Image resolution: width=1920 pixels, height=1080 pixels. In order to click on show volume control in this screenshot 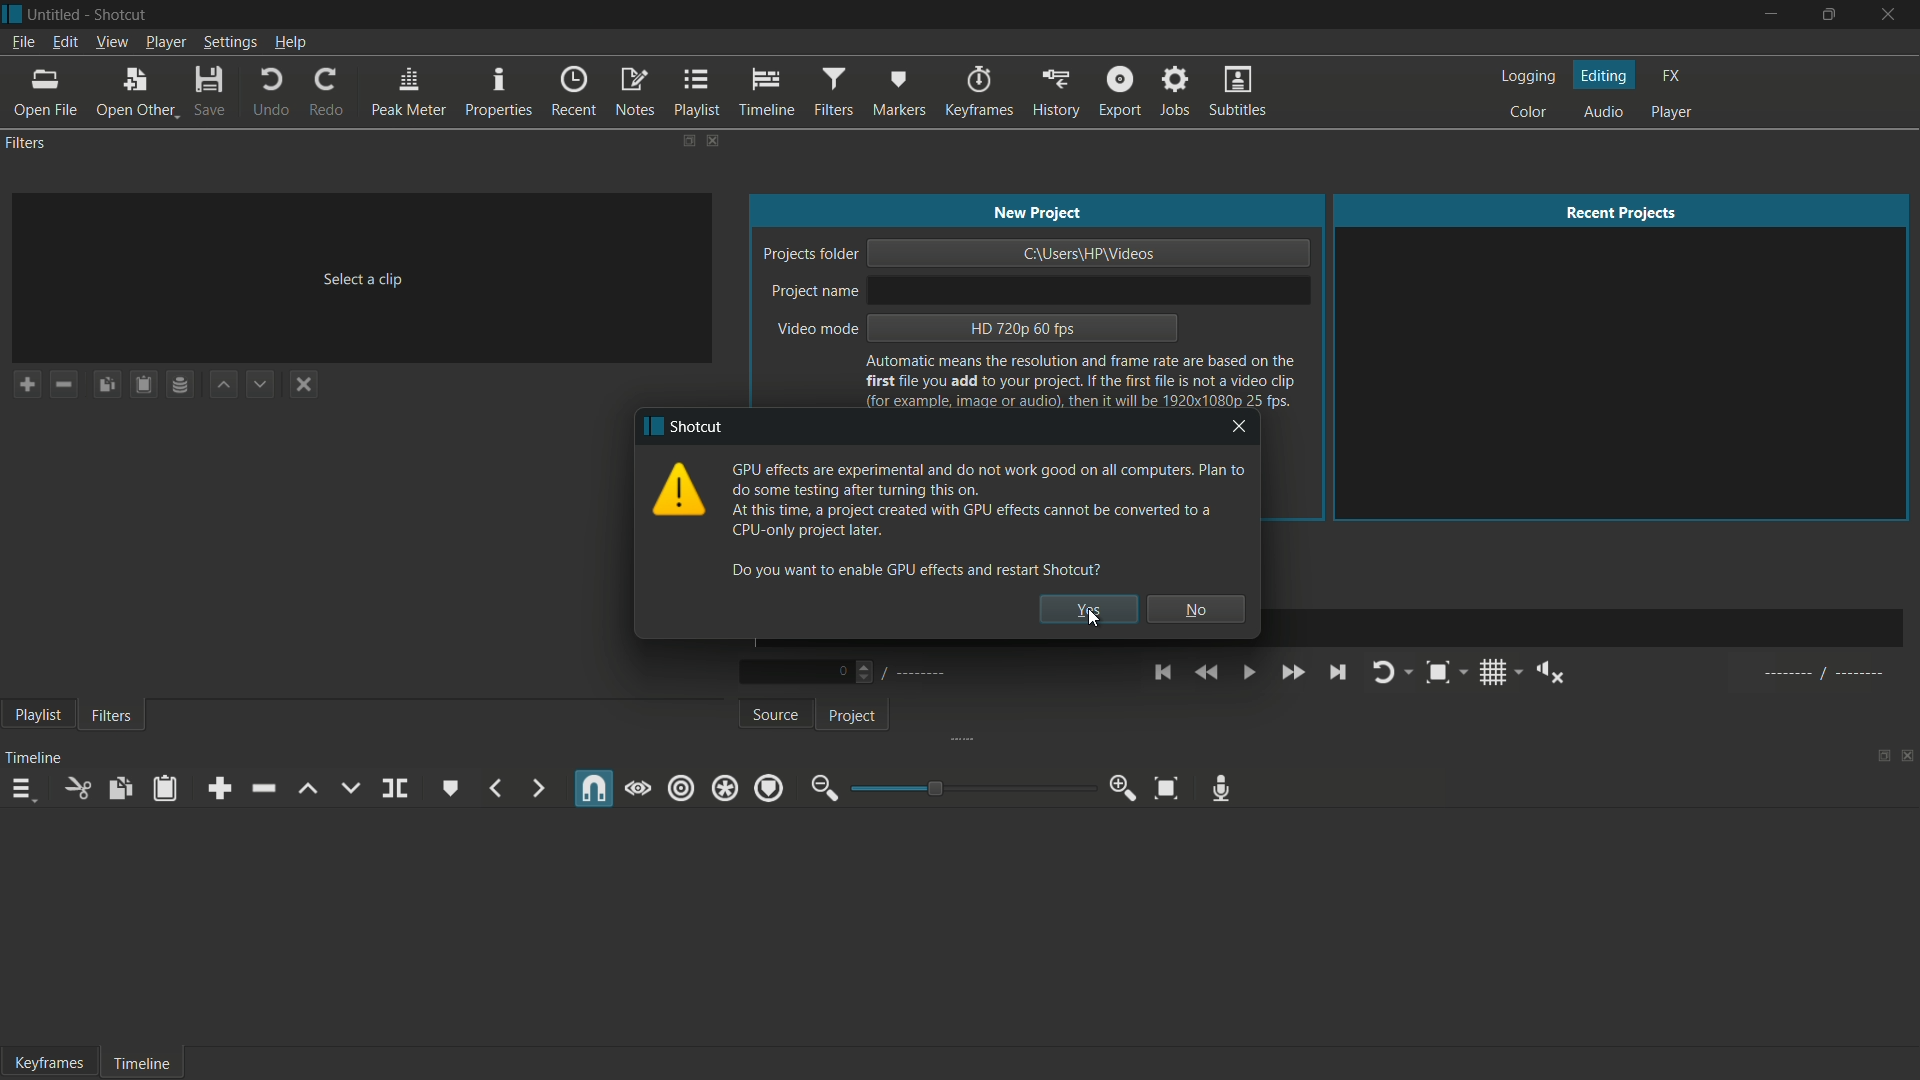, I will do `click(1553, 673)`.